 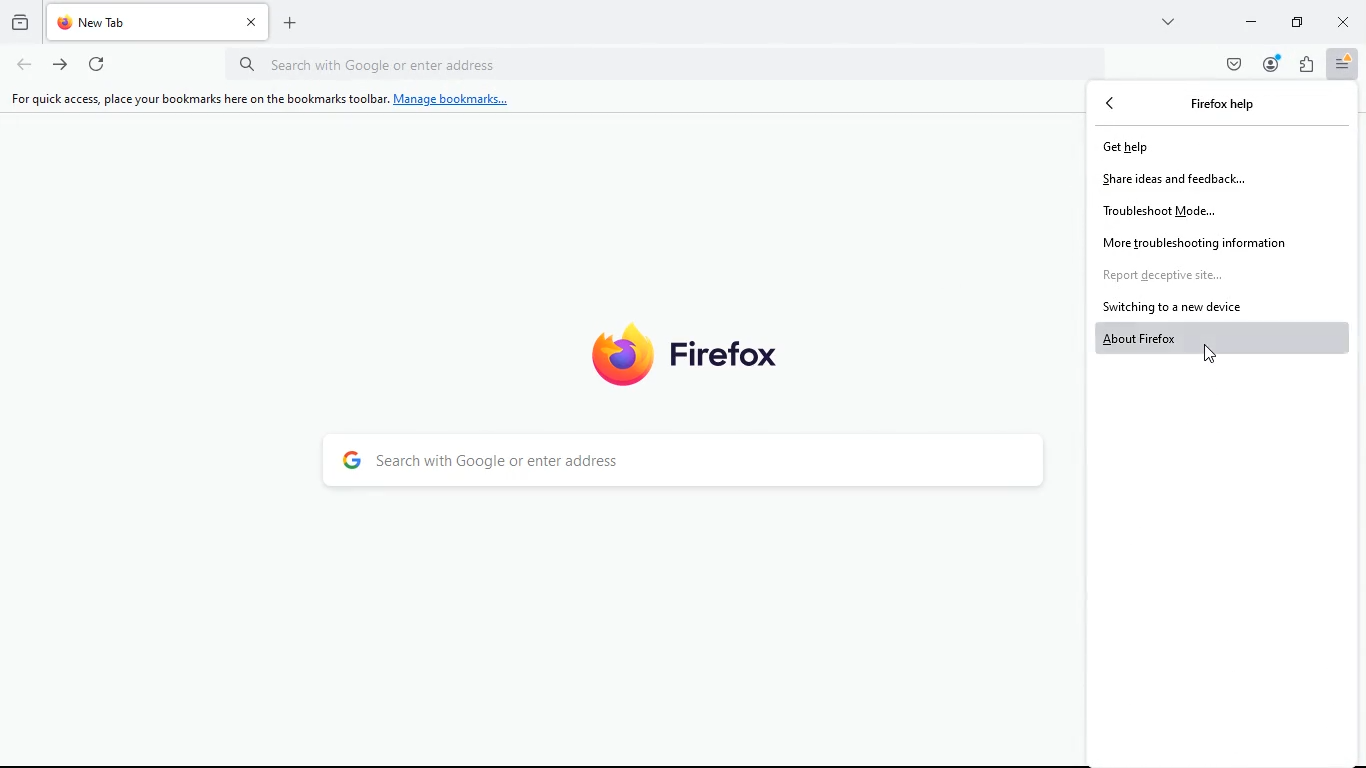 What do you see at coordinates (161, 22) in the screenshot?
I see `tab` at bounding box center [161, 22].